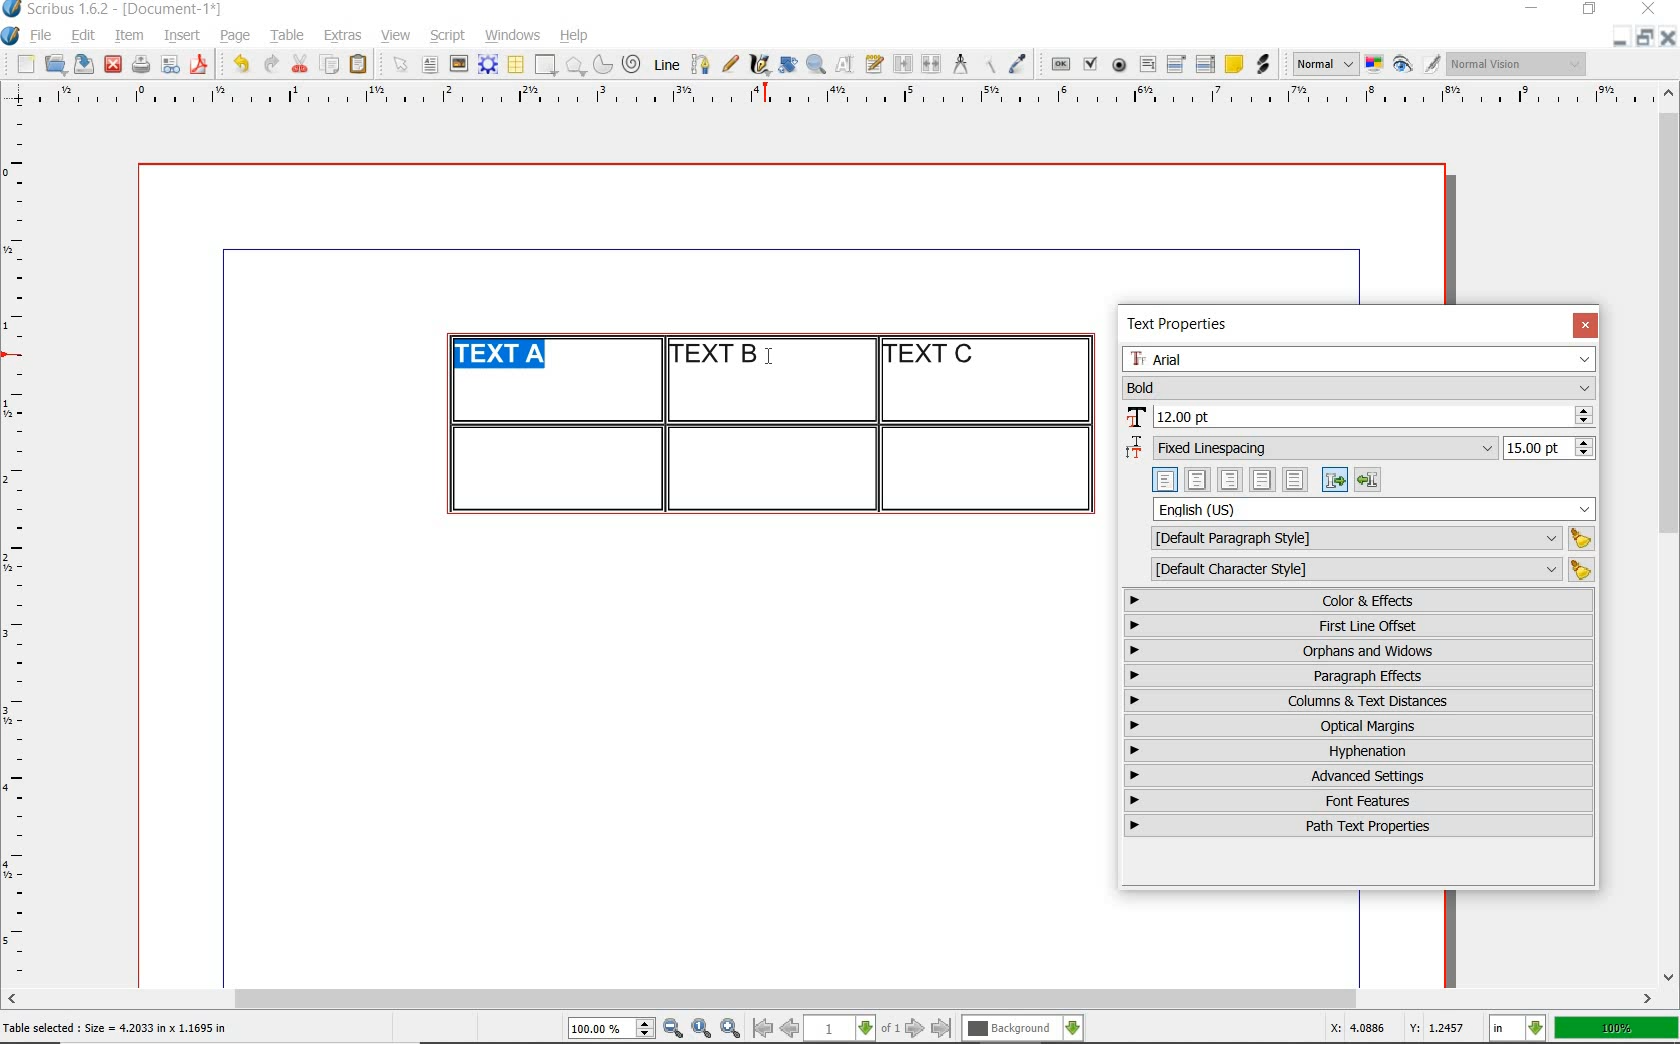  Describe the element at coordinates (1366, 570) in the screenshot. I see `default character style` at that location.